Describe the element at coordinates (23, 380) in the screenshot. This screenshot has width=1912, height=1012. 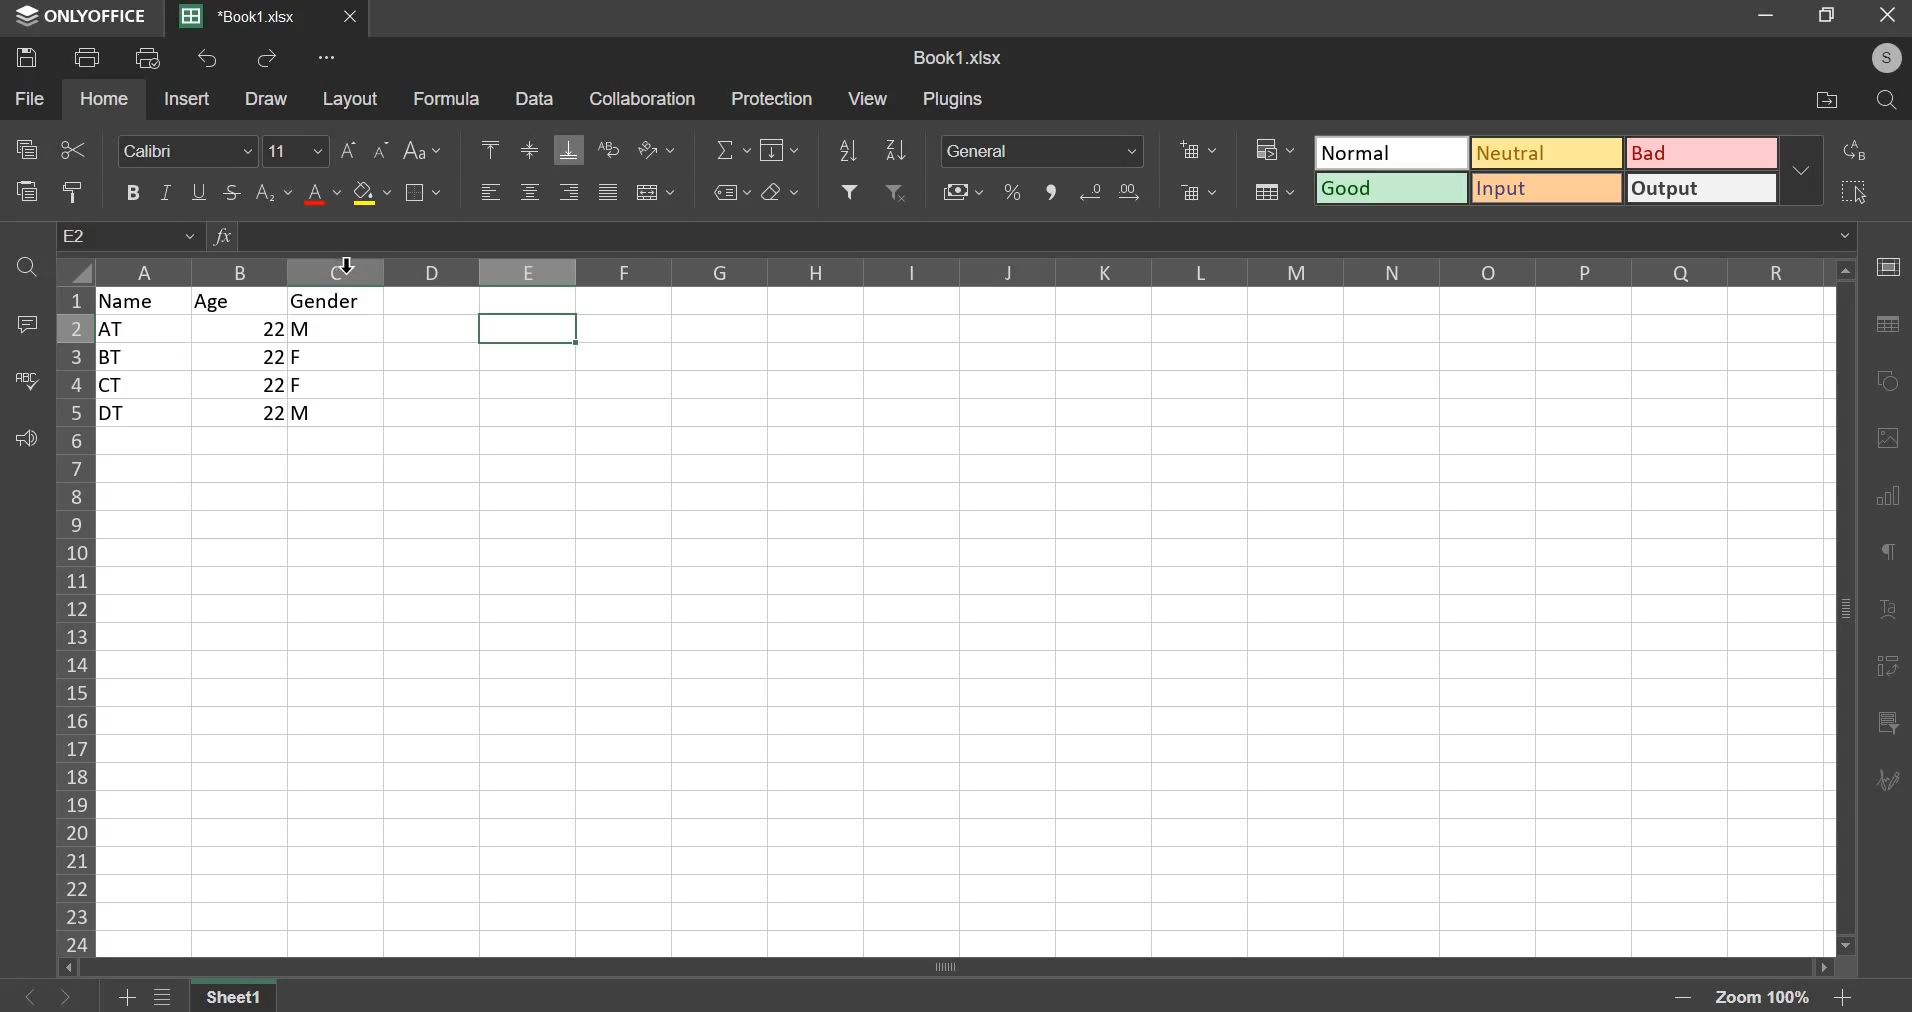
I see `spell check` at that location.